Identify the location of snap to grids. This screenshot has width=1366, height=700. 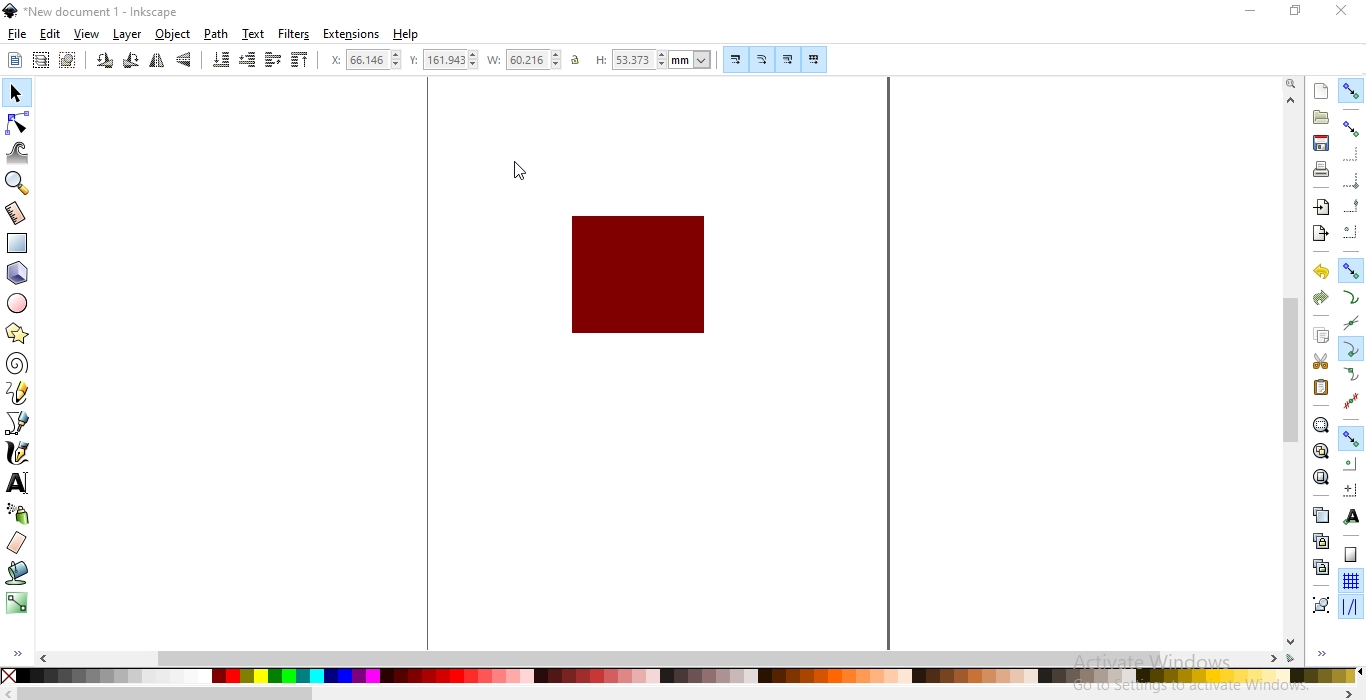
(1350, 582).